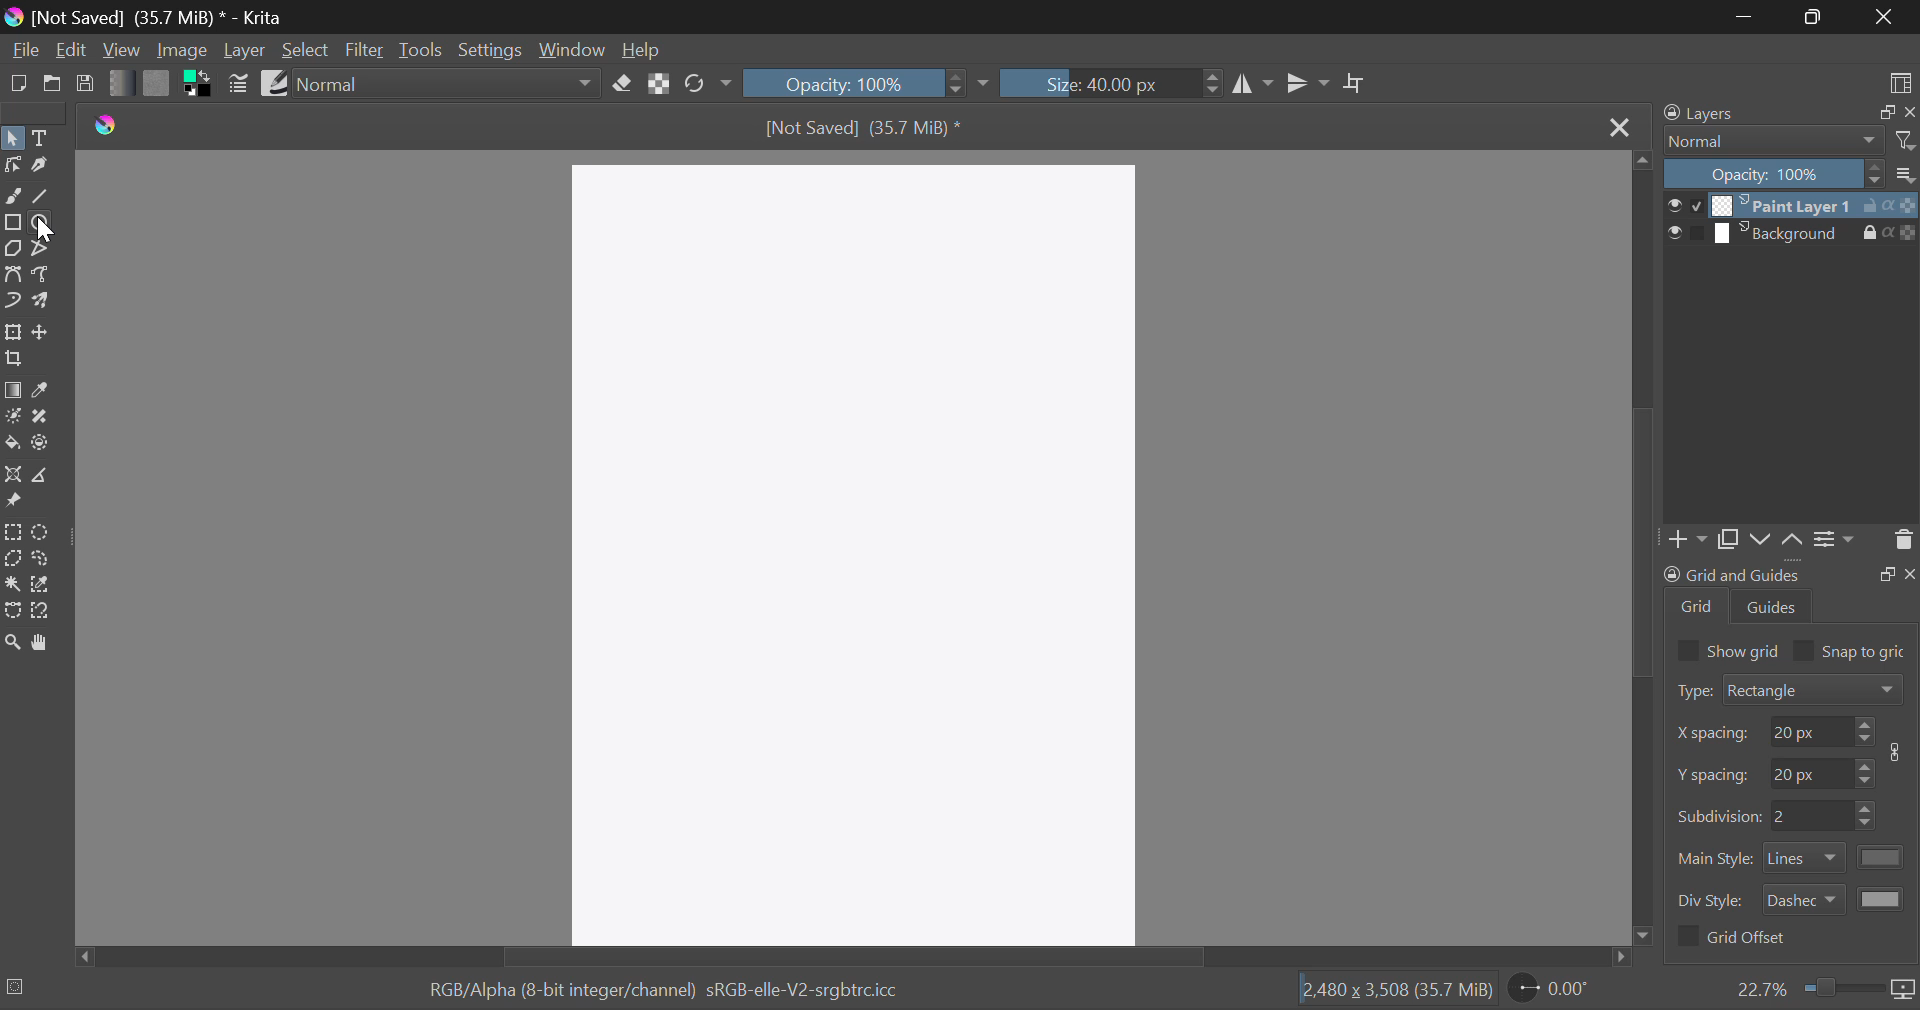  What do you see at coordinates (40, 138) in the screenshot?
I see `Text` at bounding box center [40, 138].